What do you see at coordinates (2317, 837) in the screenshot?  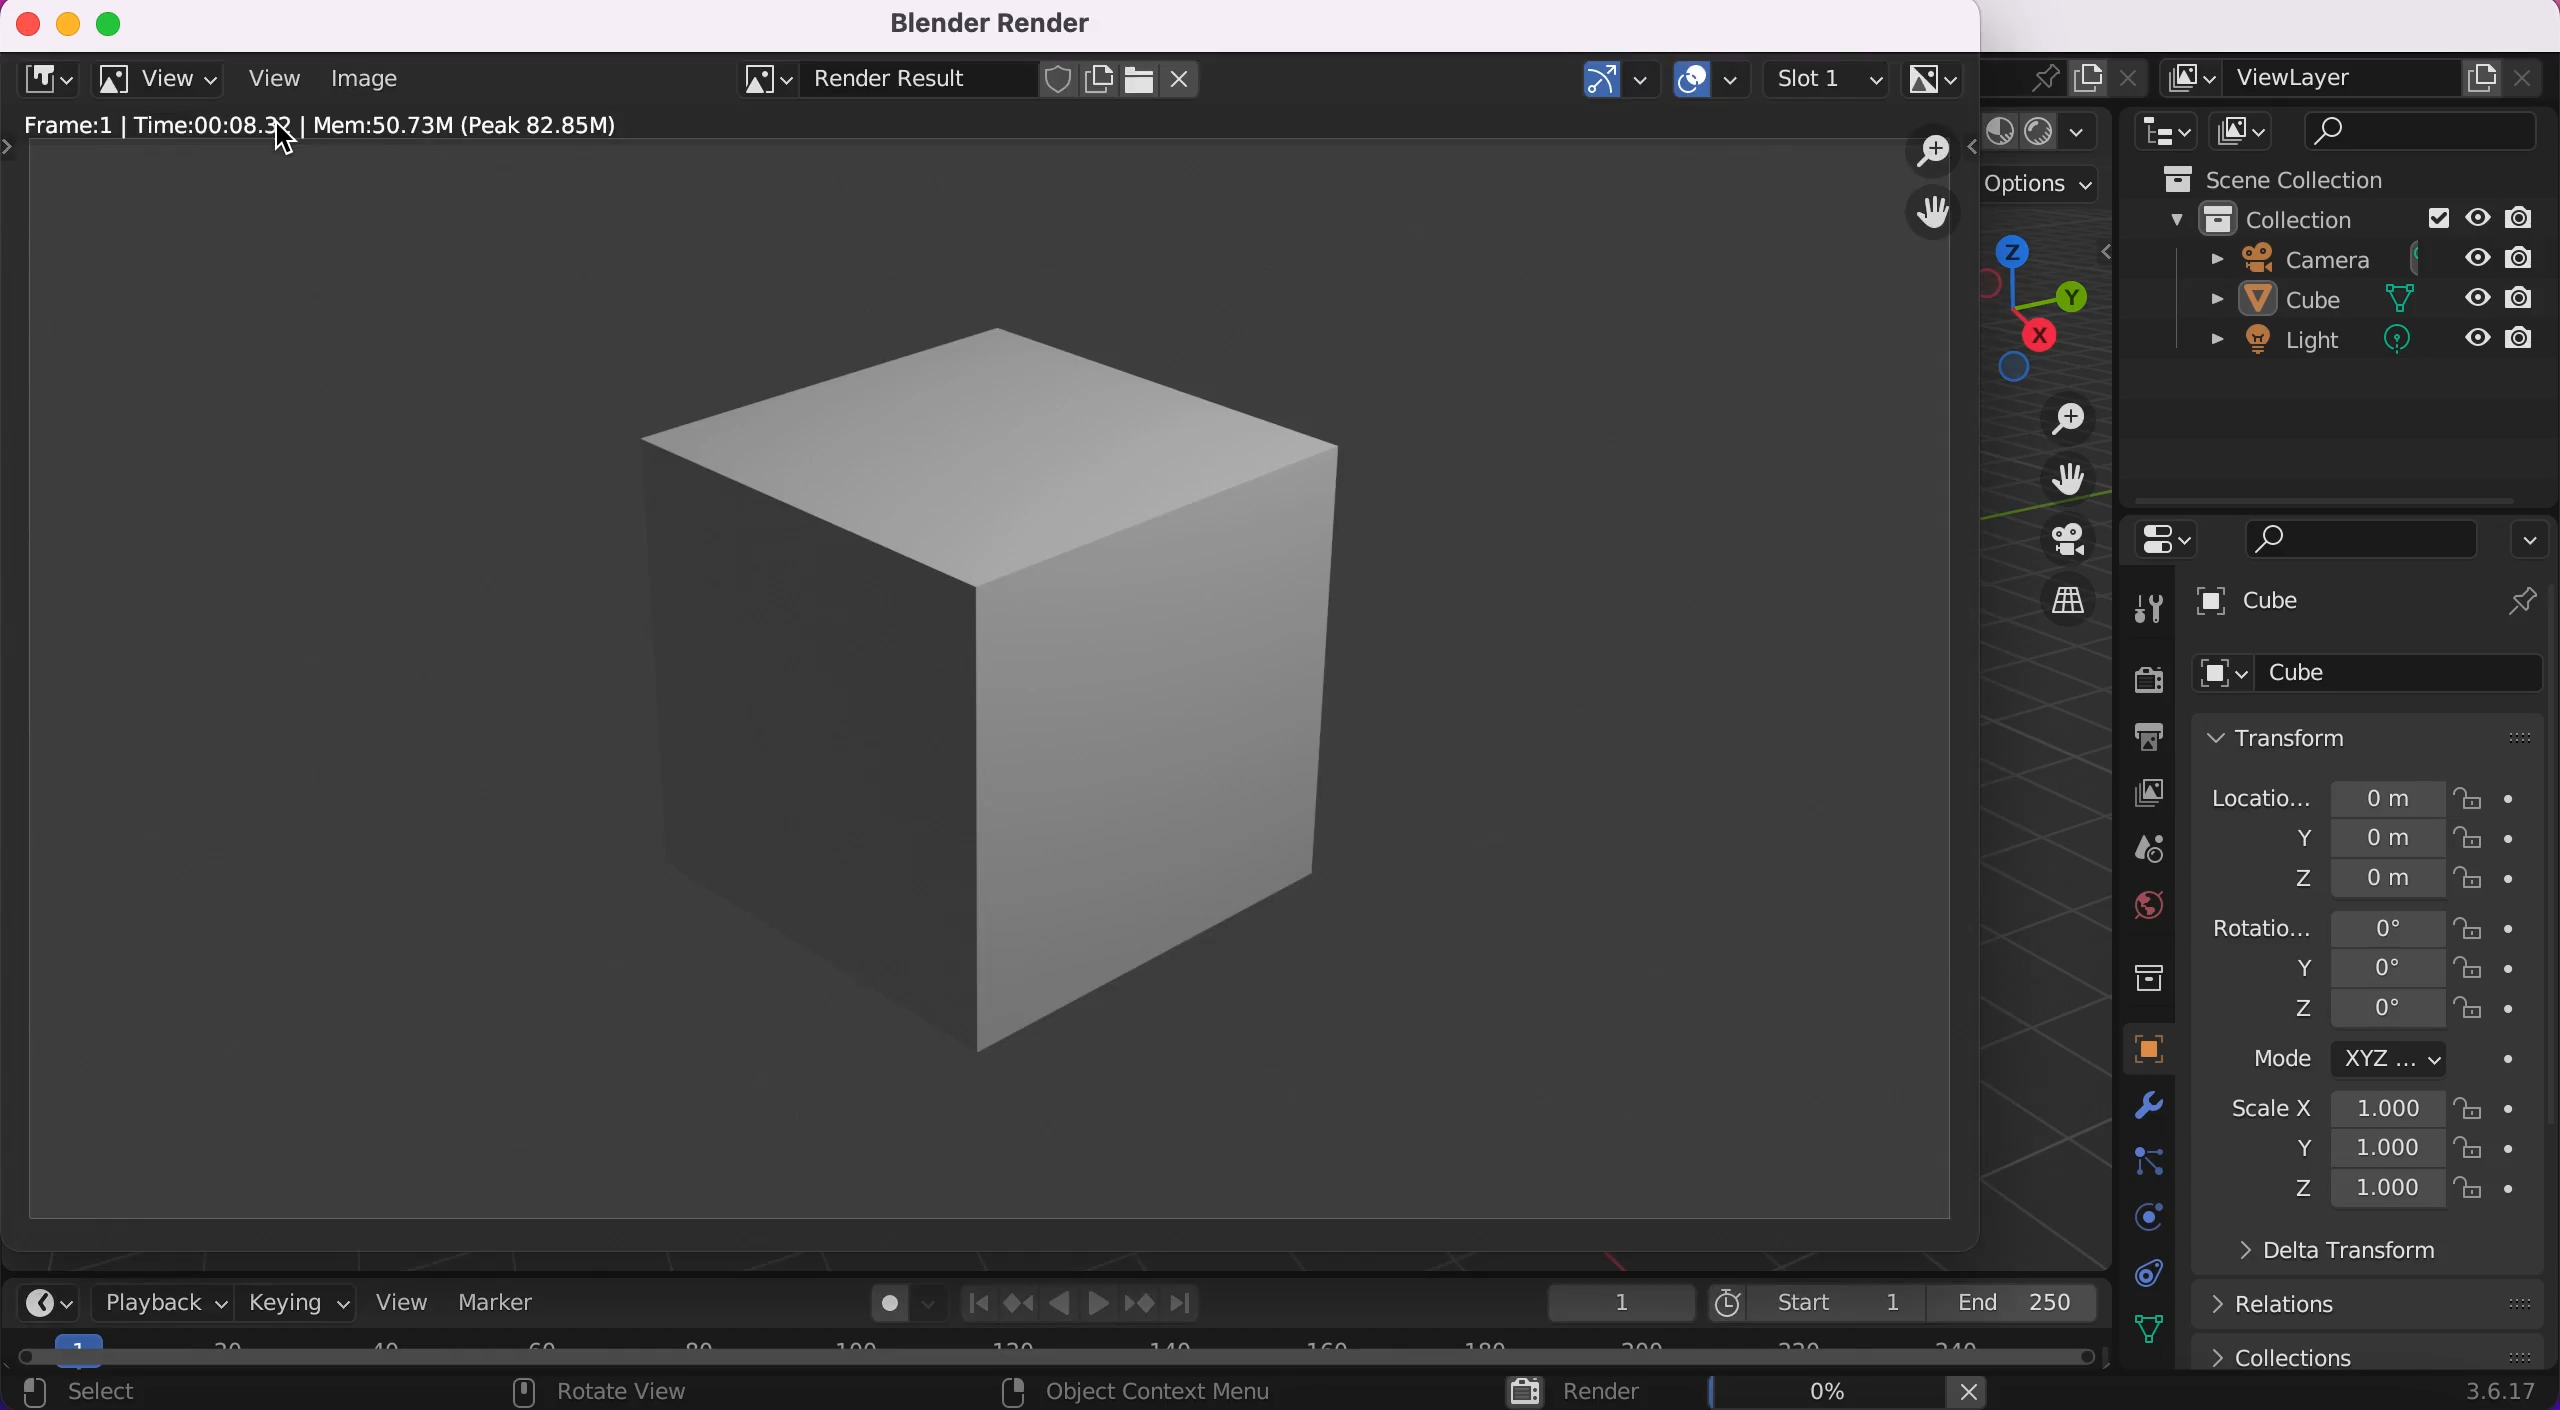 I see `y 0m` at bounding box center [2317, 837].